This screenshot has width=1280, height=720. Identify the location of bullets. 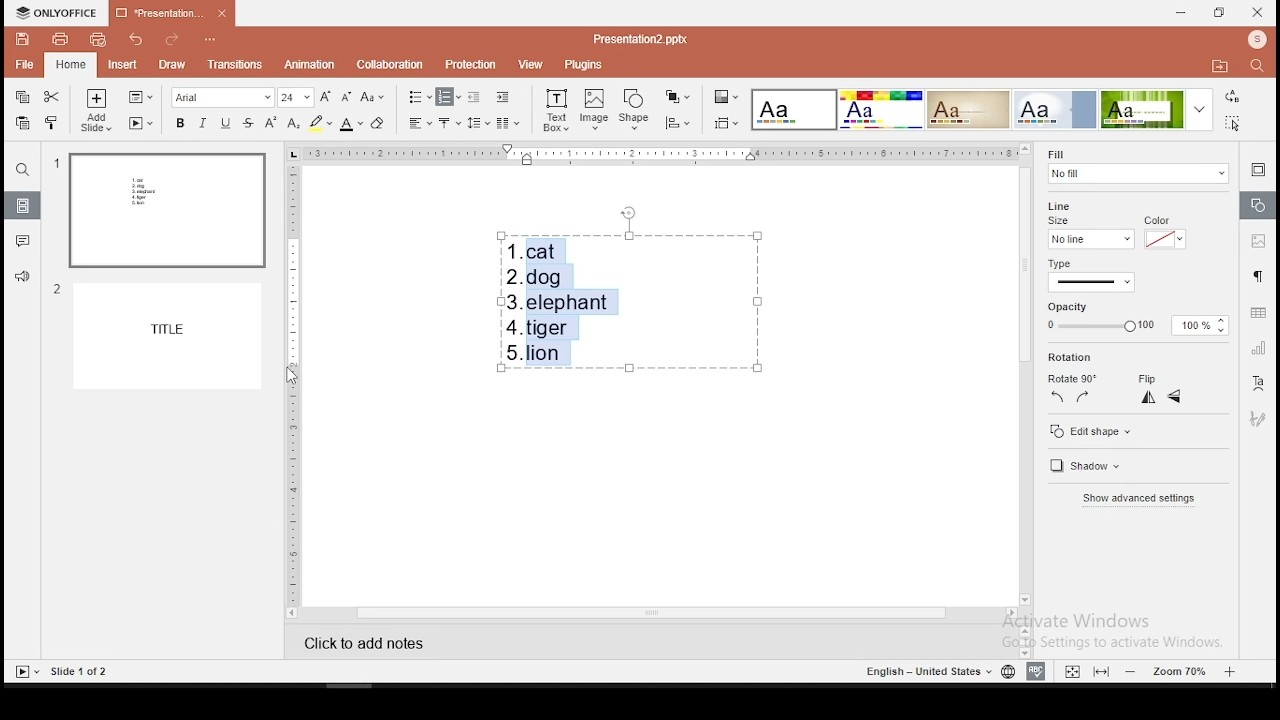
(419, 97).